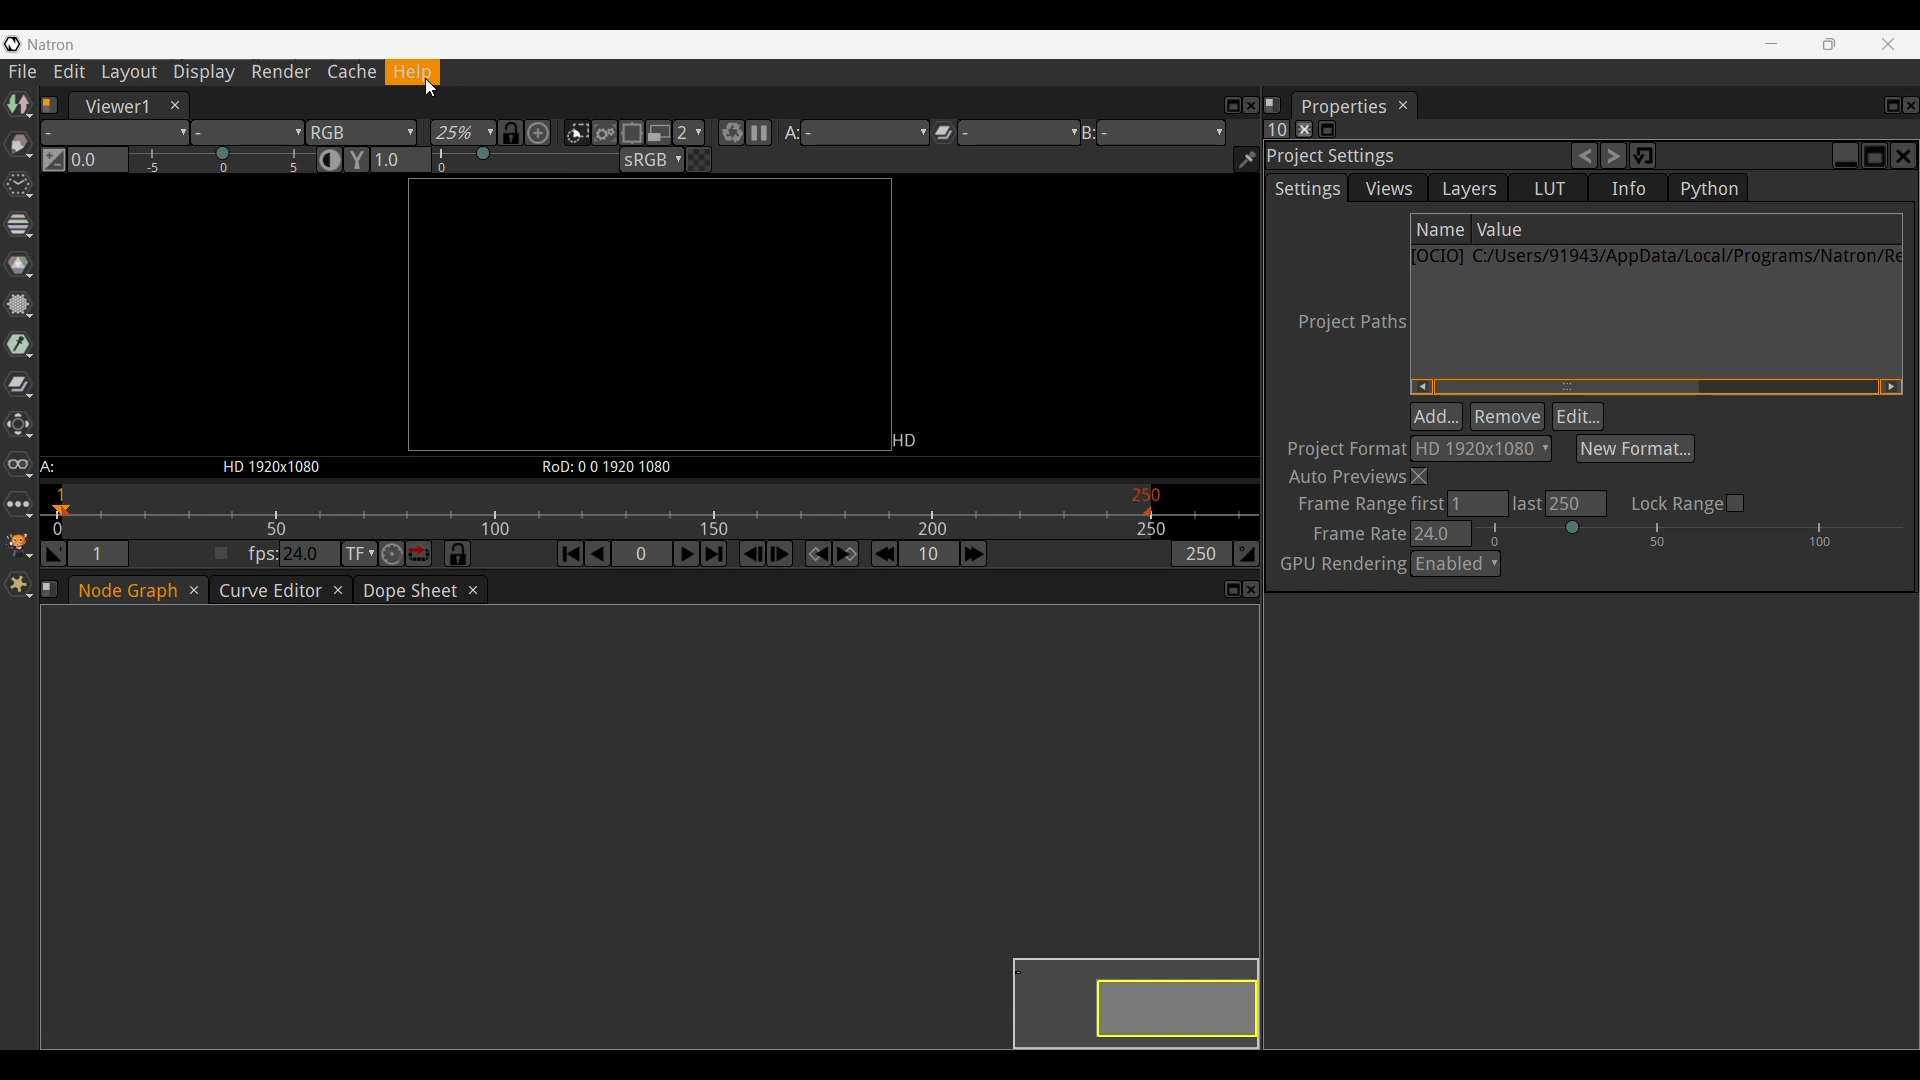 The image size is (1920, 1080). Describe the element at coordinates (651, 467) in the screenshot. I see `Information about the canvas` at that location.